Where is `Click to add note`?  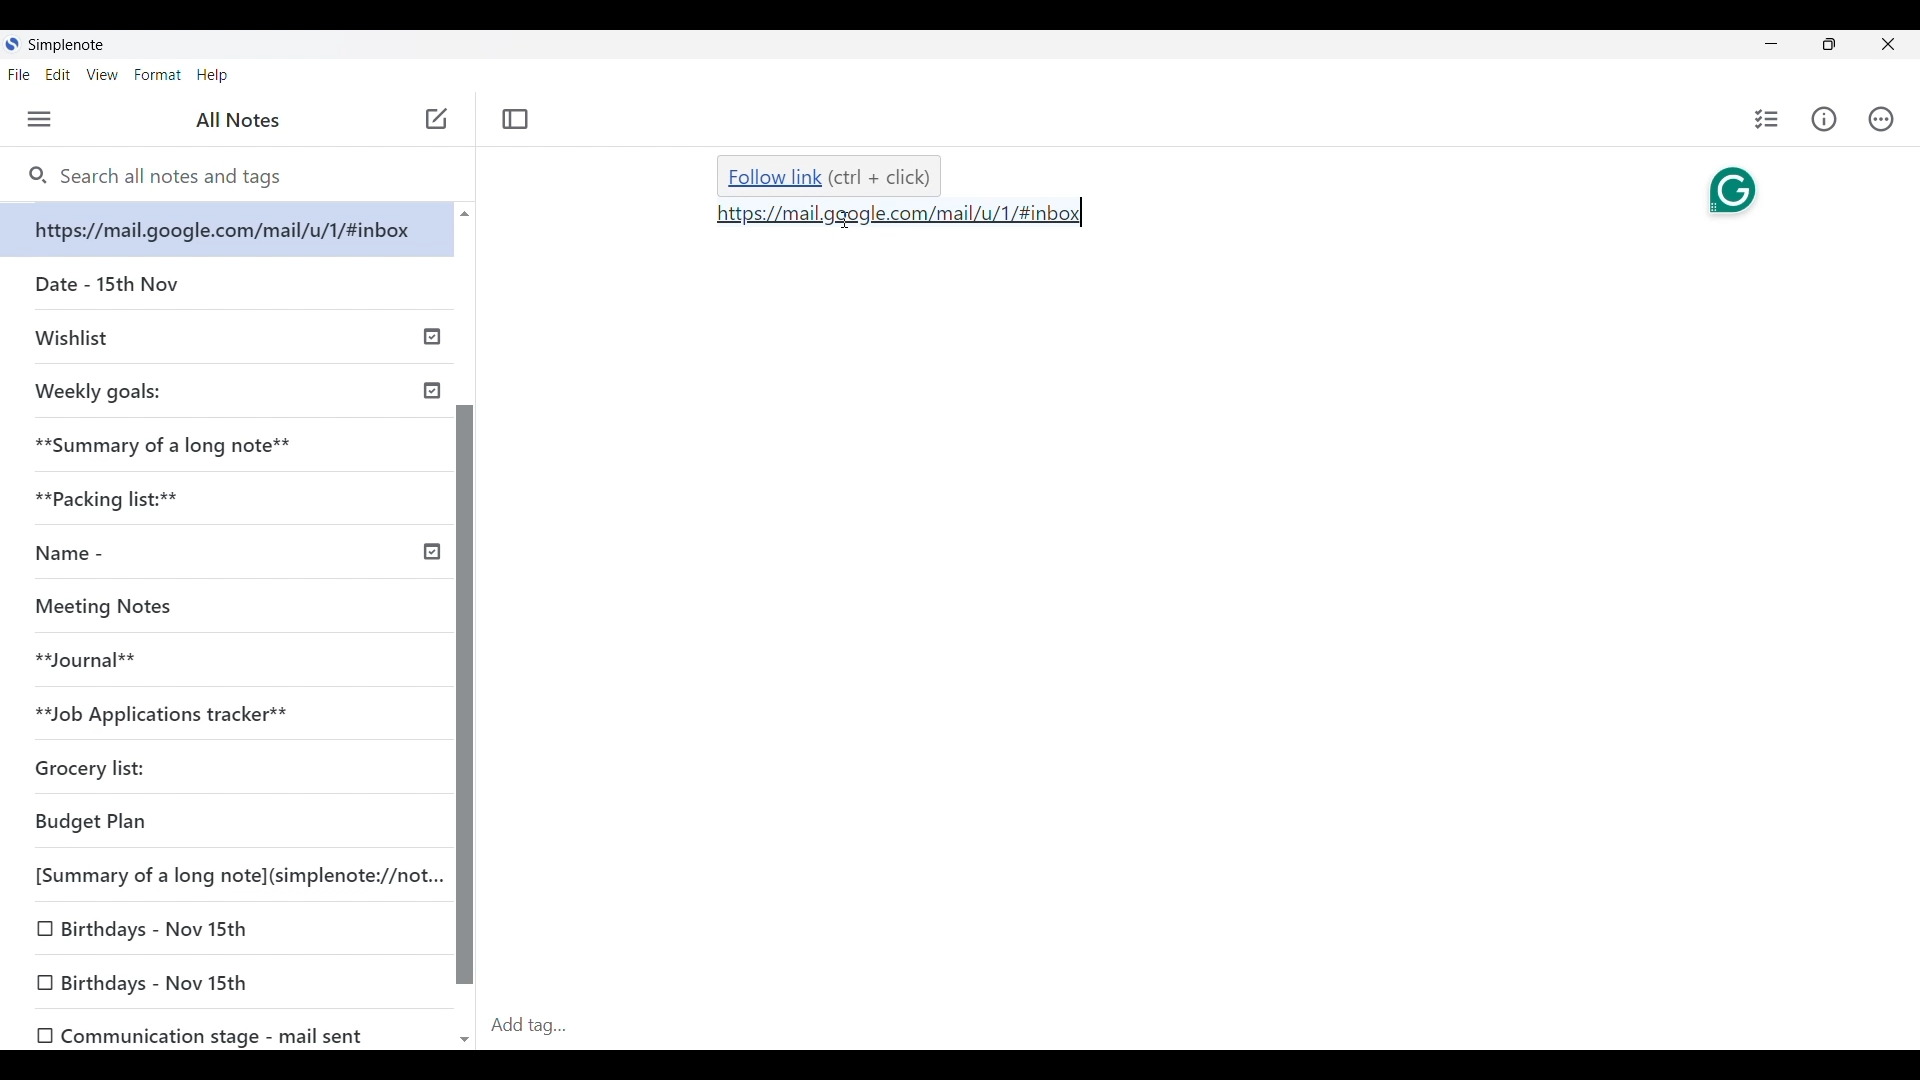 Click to add note is located at coordinates (438, 118).